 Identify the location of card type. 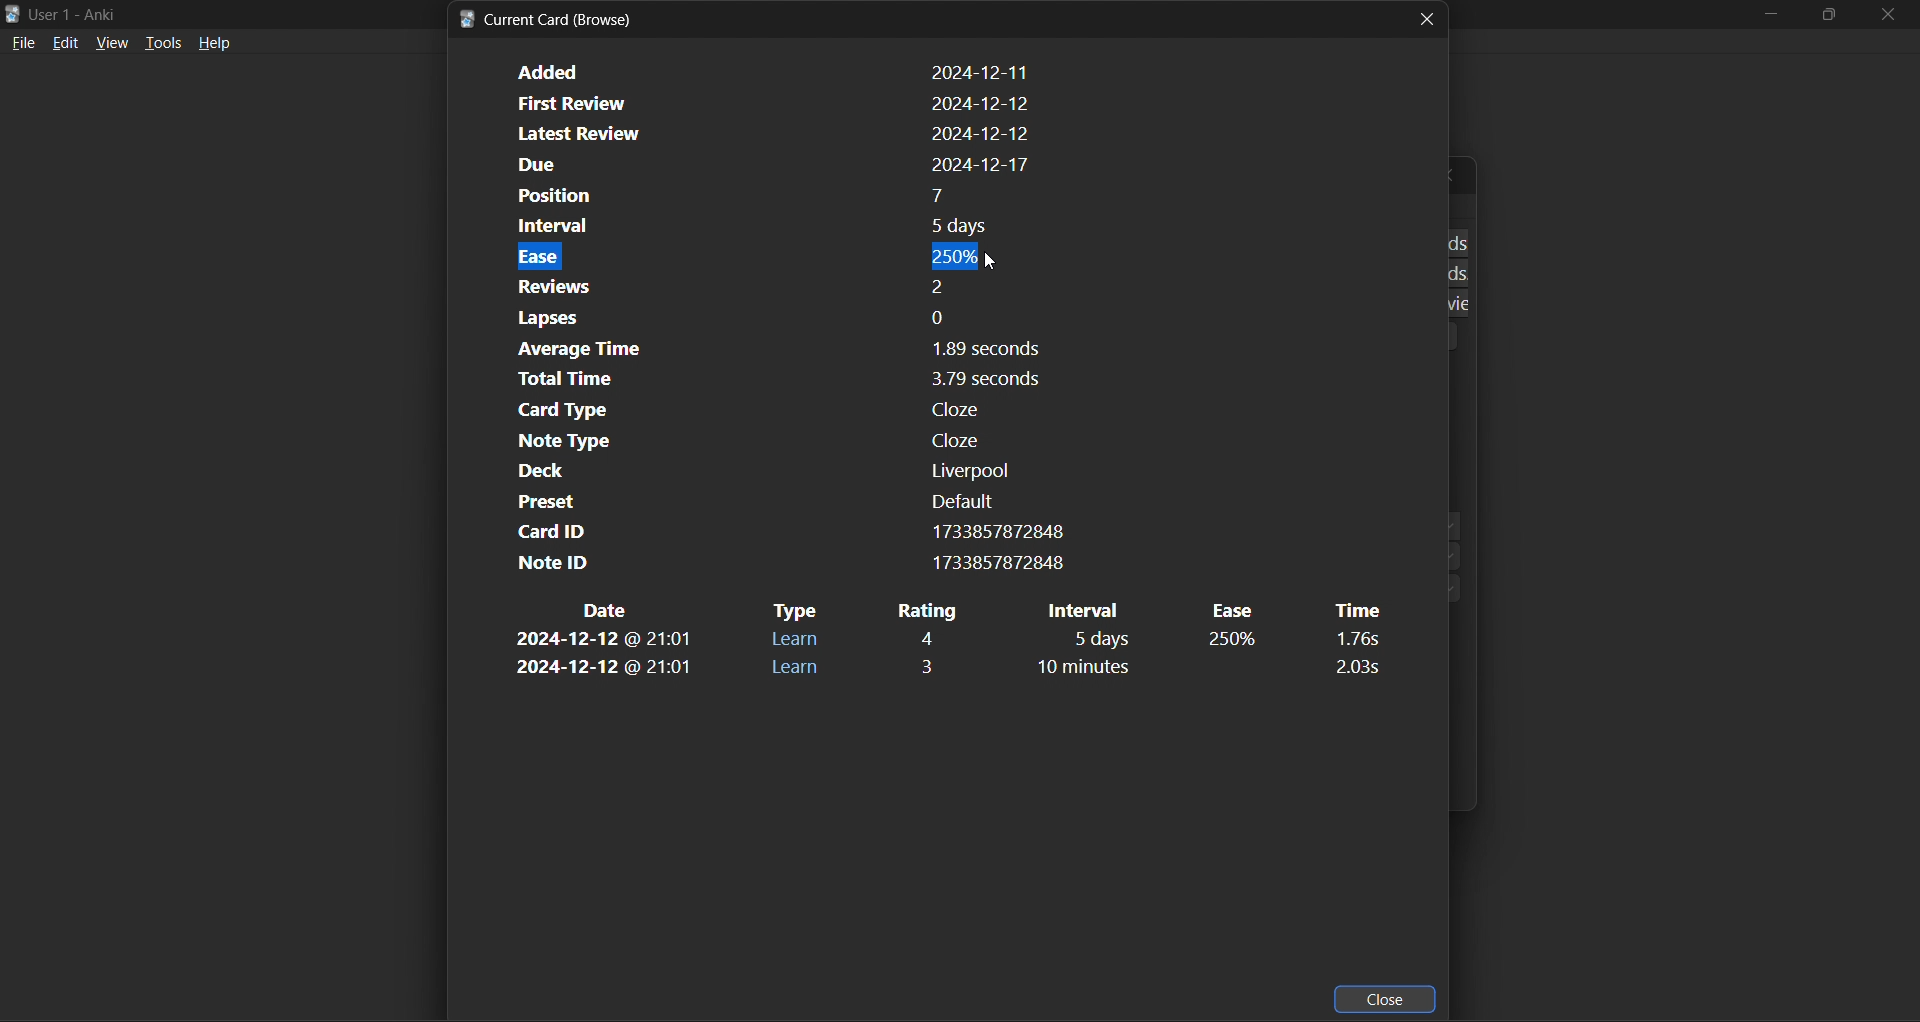
(766, 409).